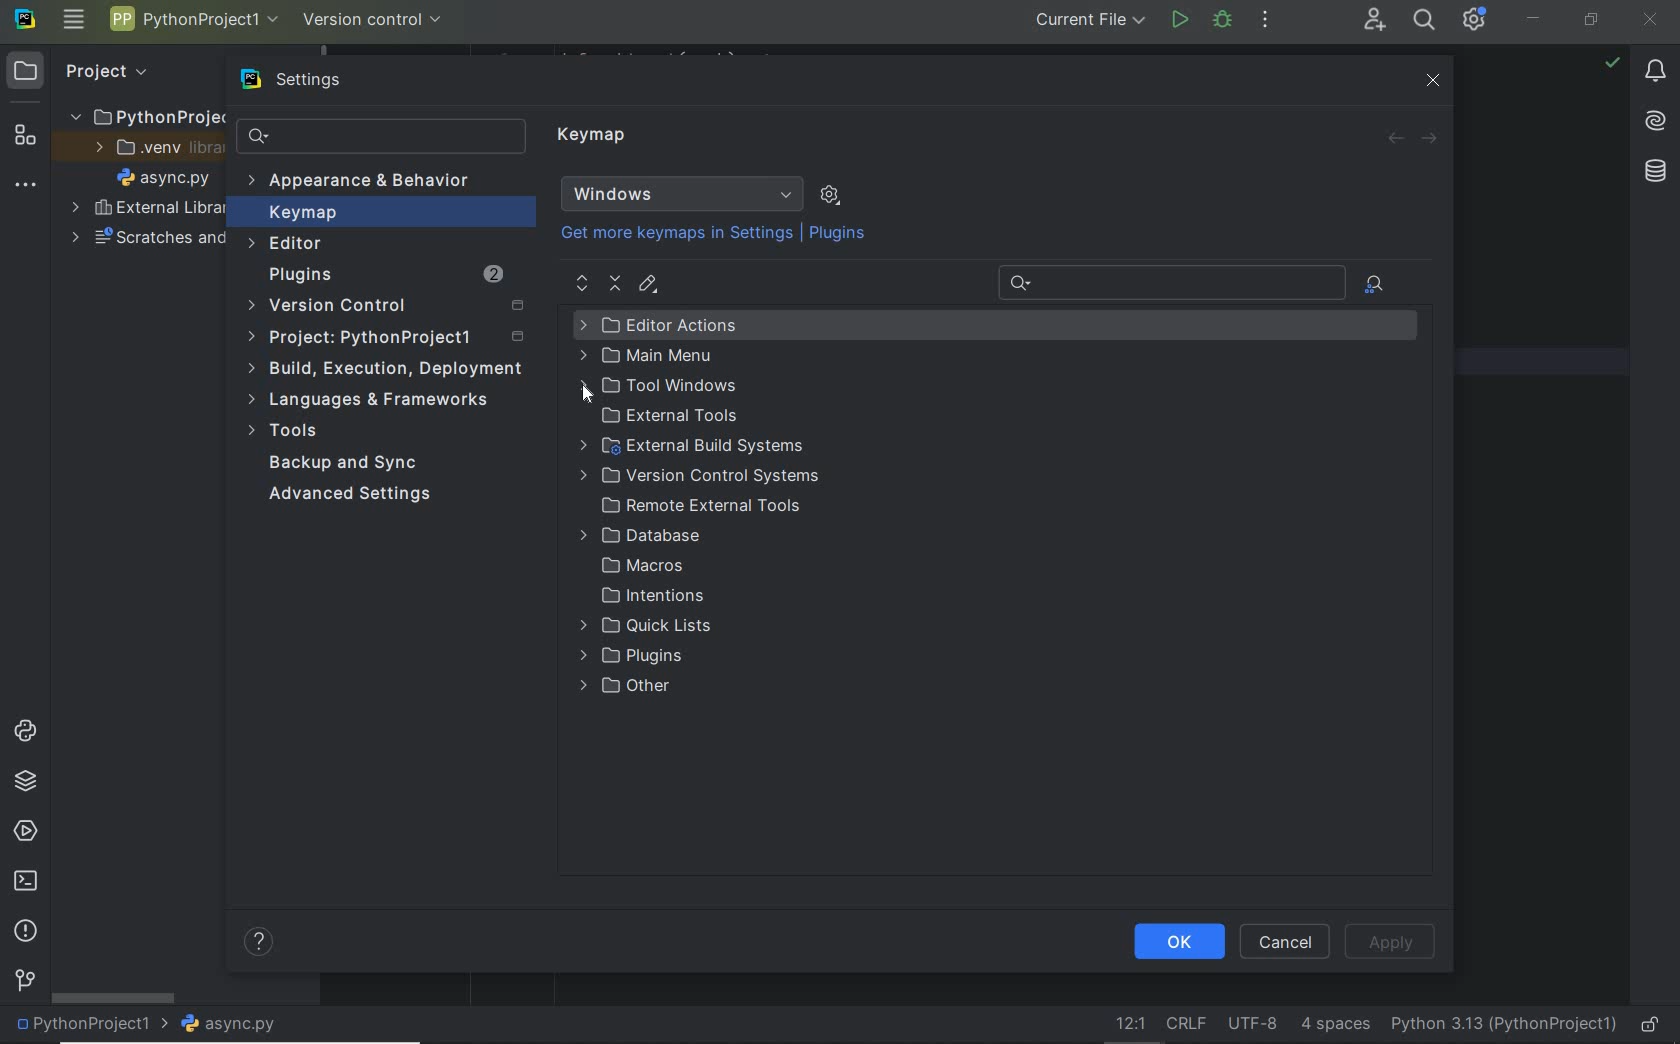 The image size is (1680, 1044). Describe the element at coordinates (649, 286) in the screenshot. I see `editor shortcut` at that location.